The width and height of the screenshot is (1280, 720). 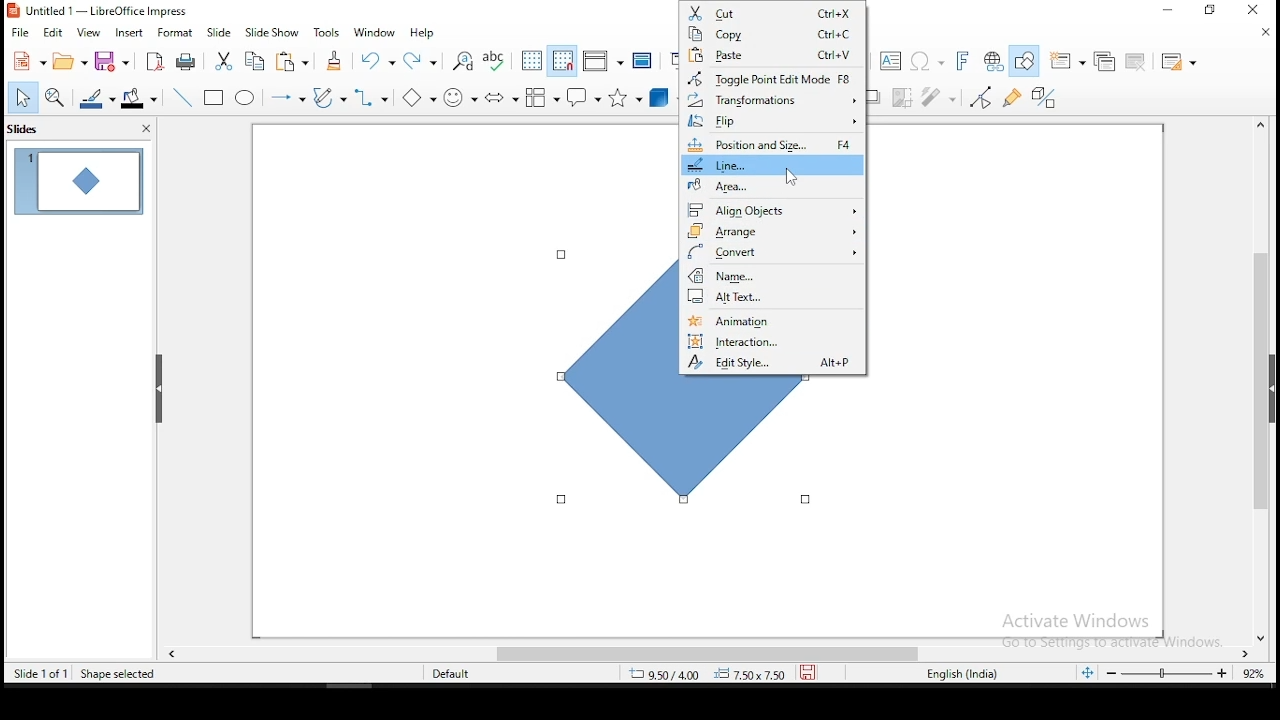 What do you see at coordinates (773, 77) in the screenshot?
I see `toggle point edit mode` at bounding box center [773, 77].